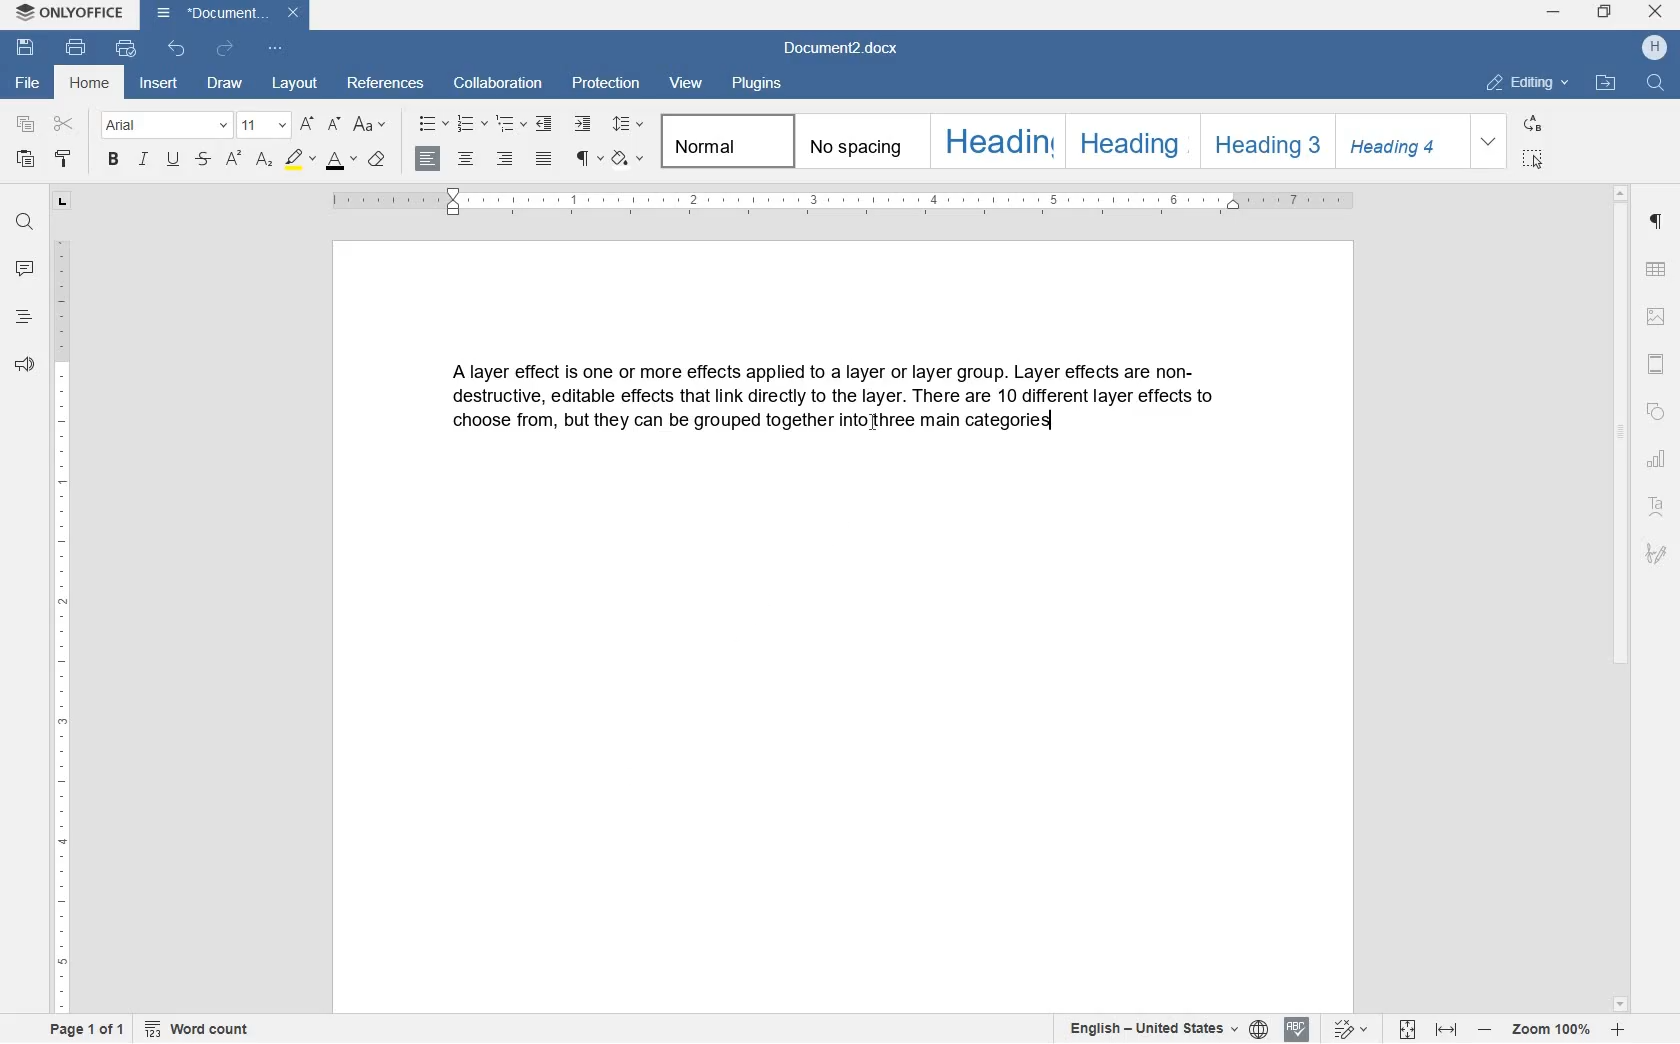  Describe the element at coordinates (498, 84) in the screenshot. I see `collaboration` at that location.